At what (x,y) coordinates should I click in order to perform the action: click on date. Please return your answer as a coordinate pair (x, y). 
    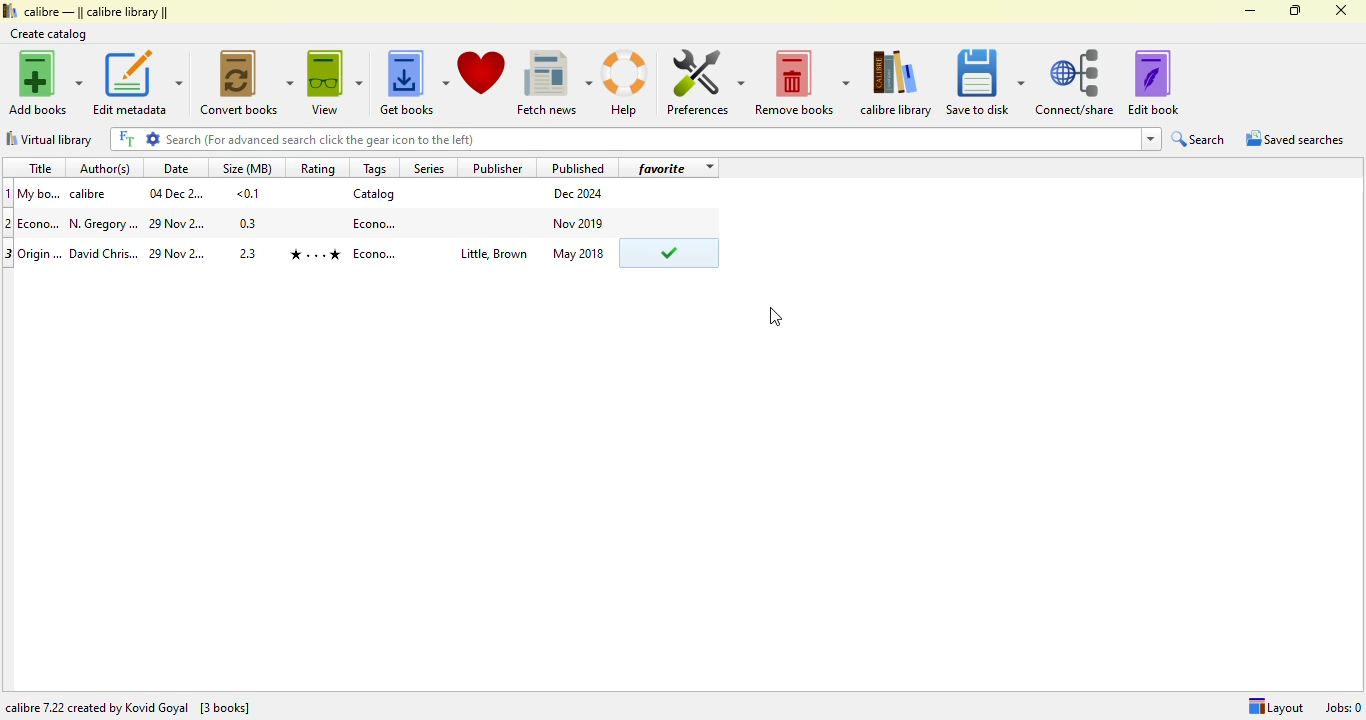
    Looking at the image, I should click on (179, 254).